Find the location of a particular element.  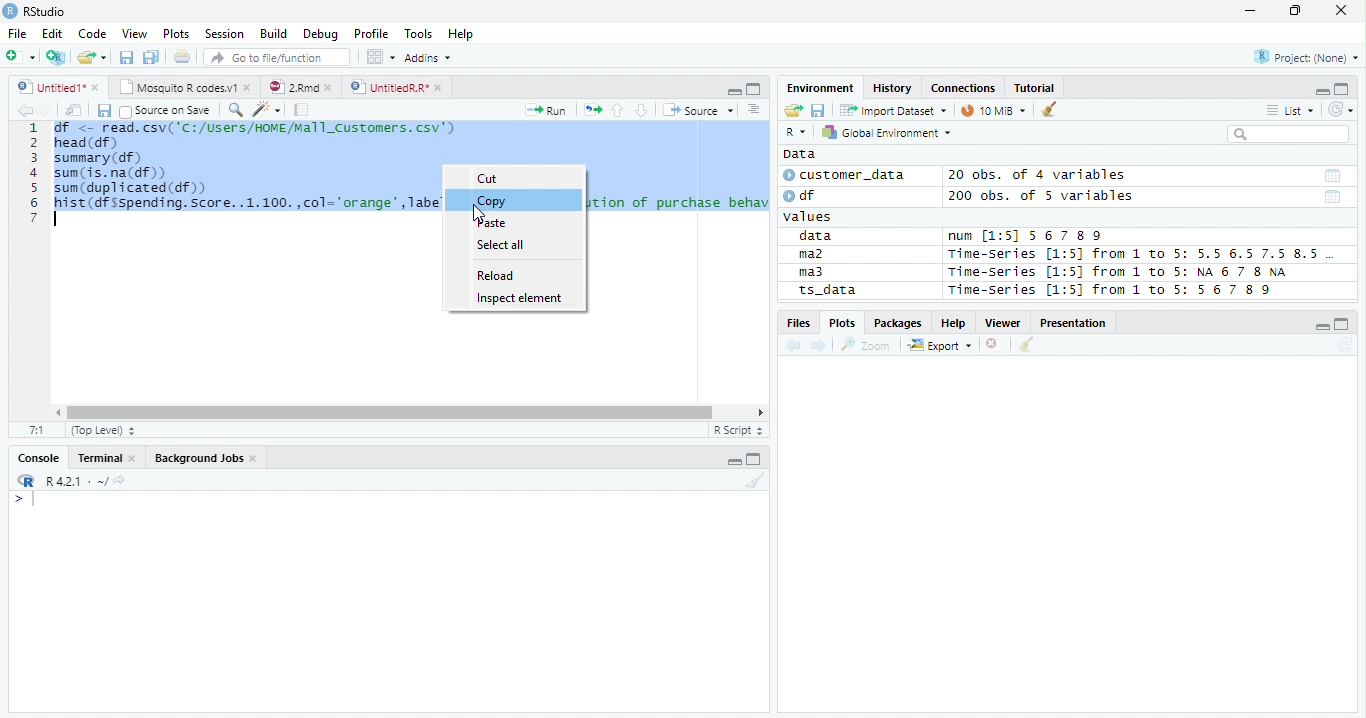

200 obs. of 5 variables is located at coordinates (1038, 198).